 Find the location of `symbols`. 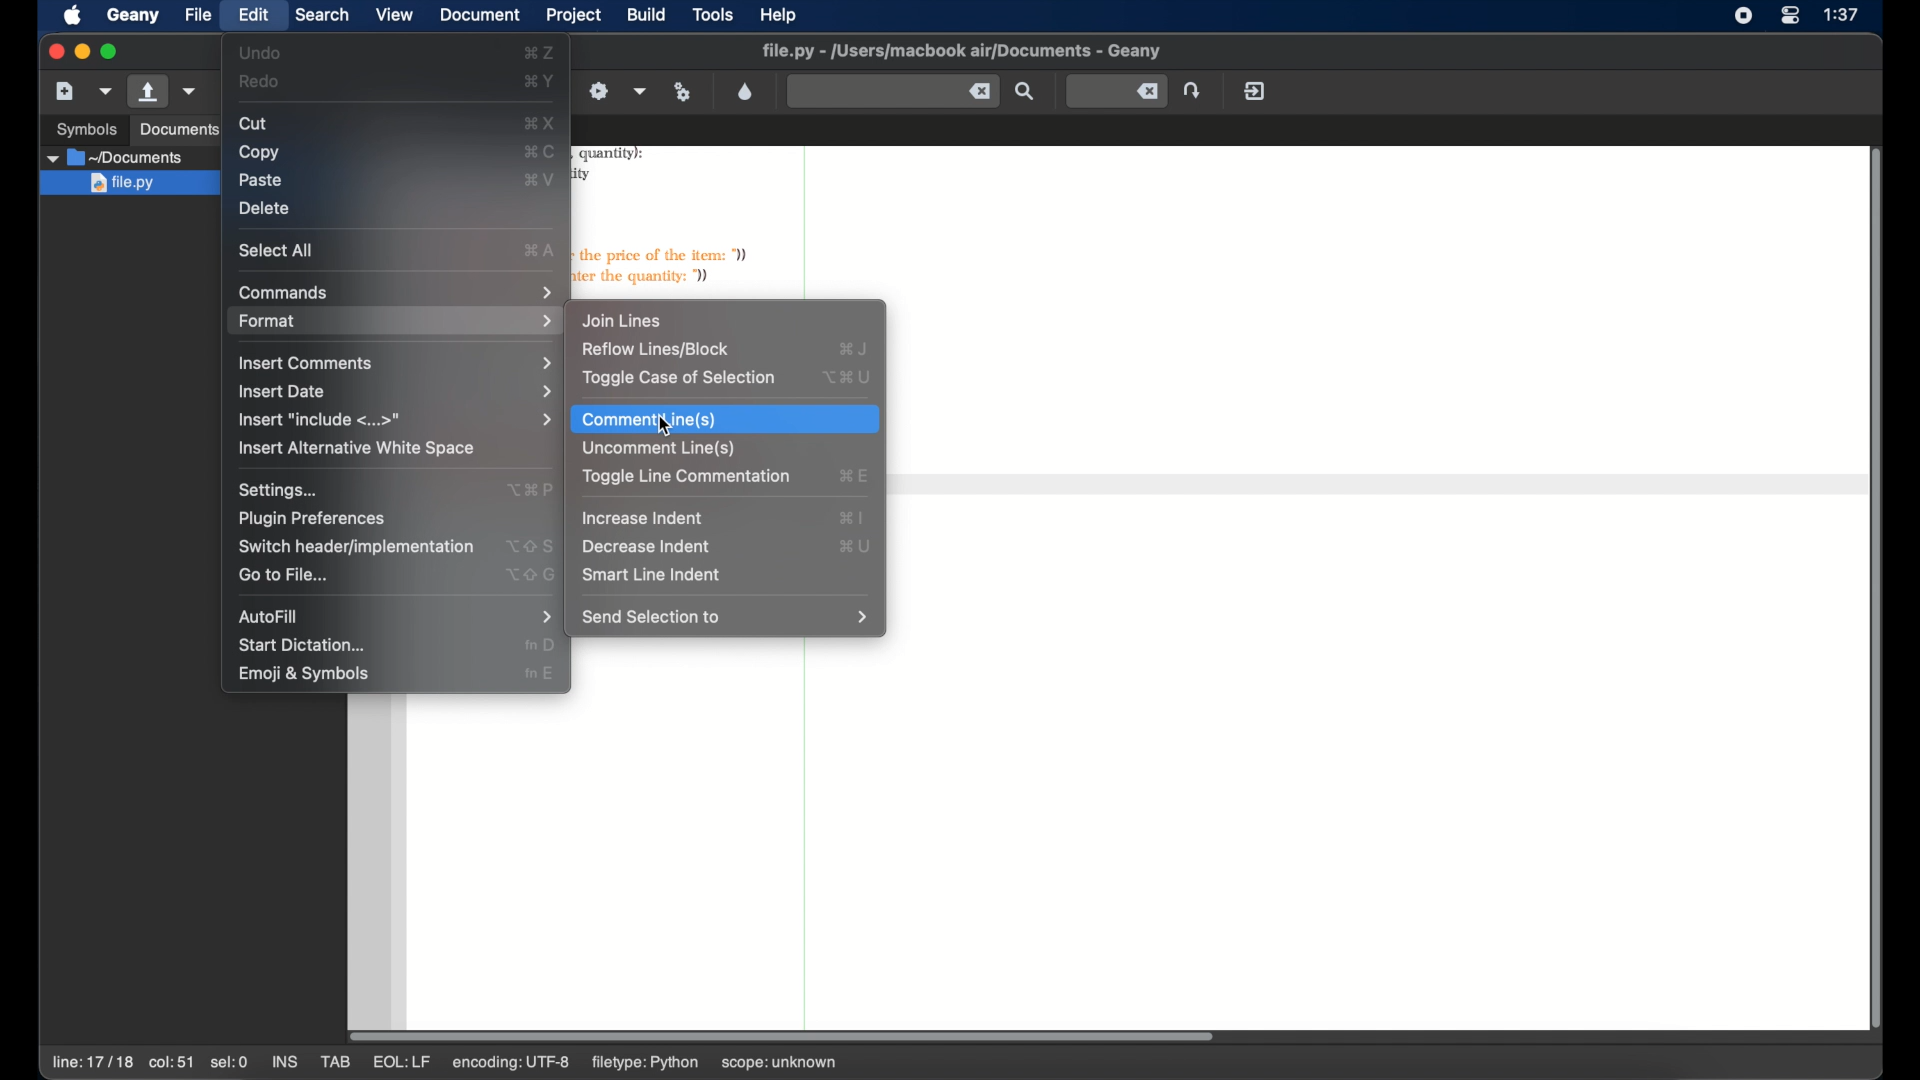

symbols is located at coordinates (86, 128).